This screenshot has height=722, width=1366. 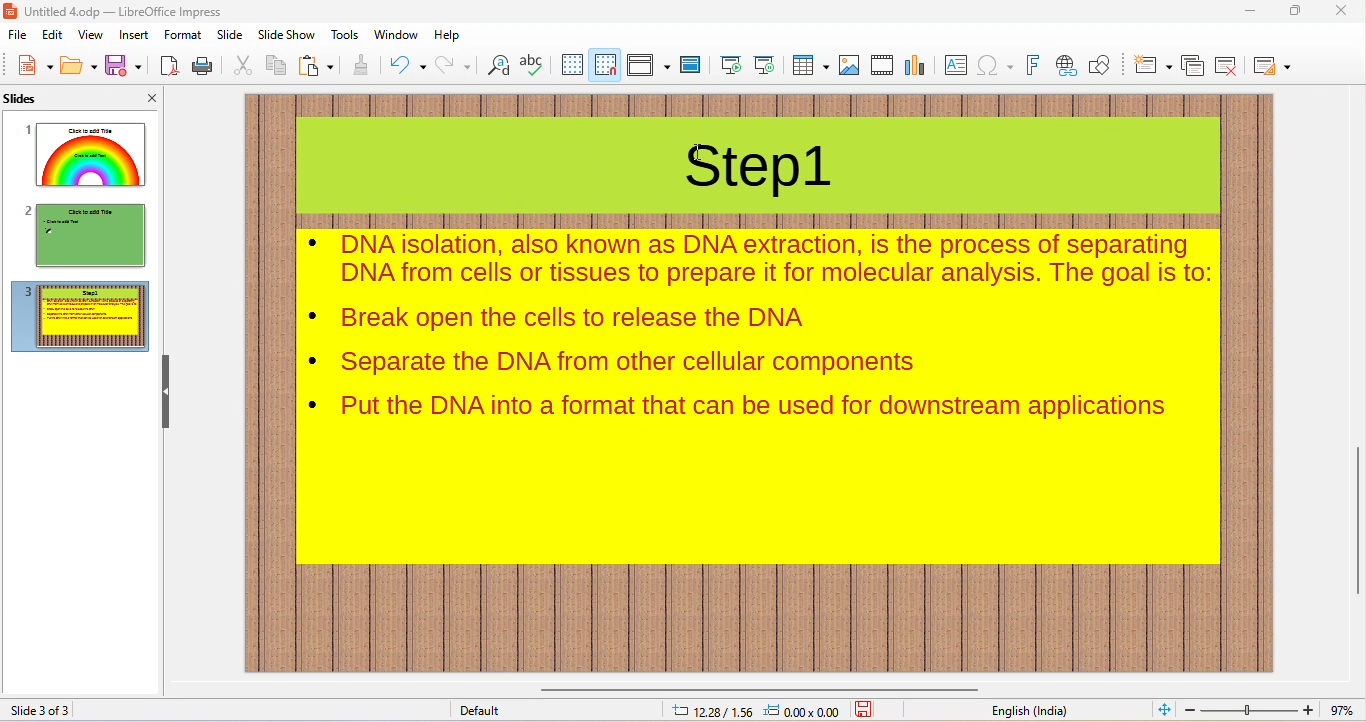 I want to click on edit, so click(x=52, y=36).